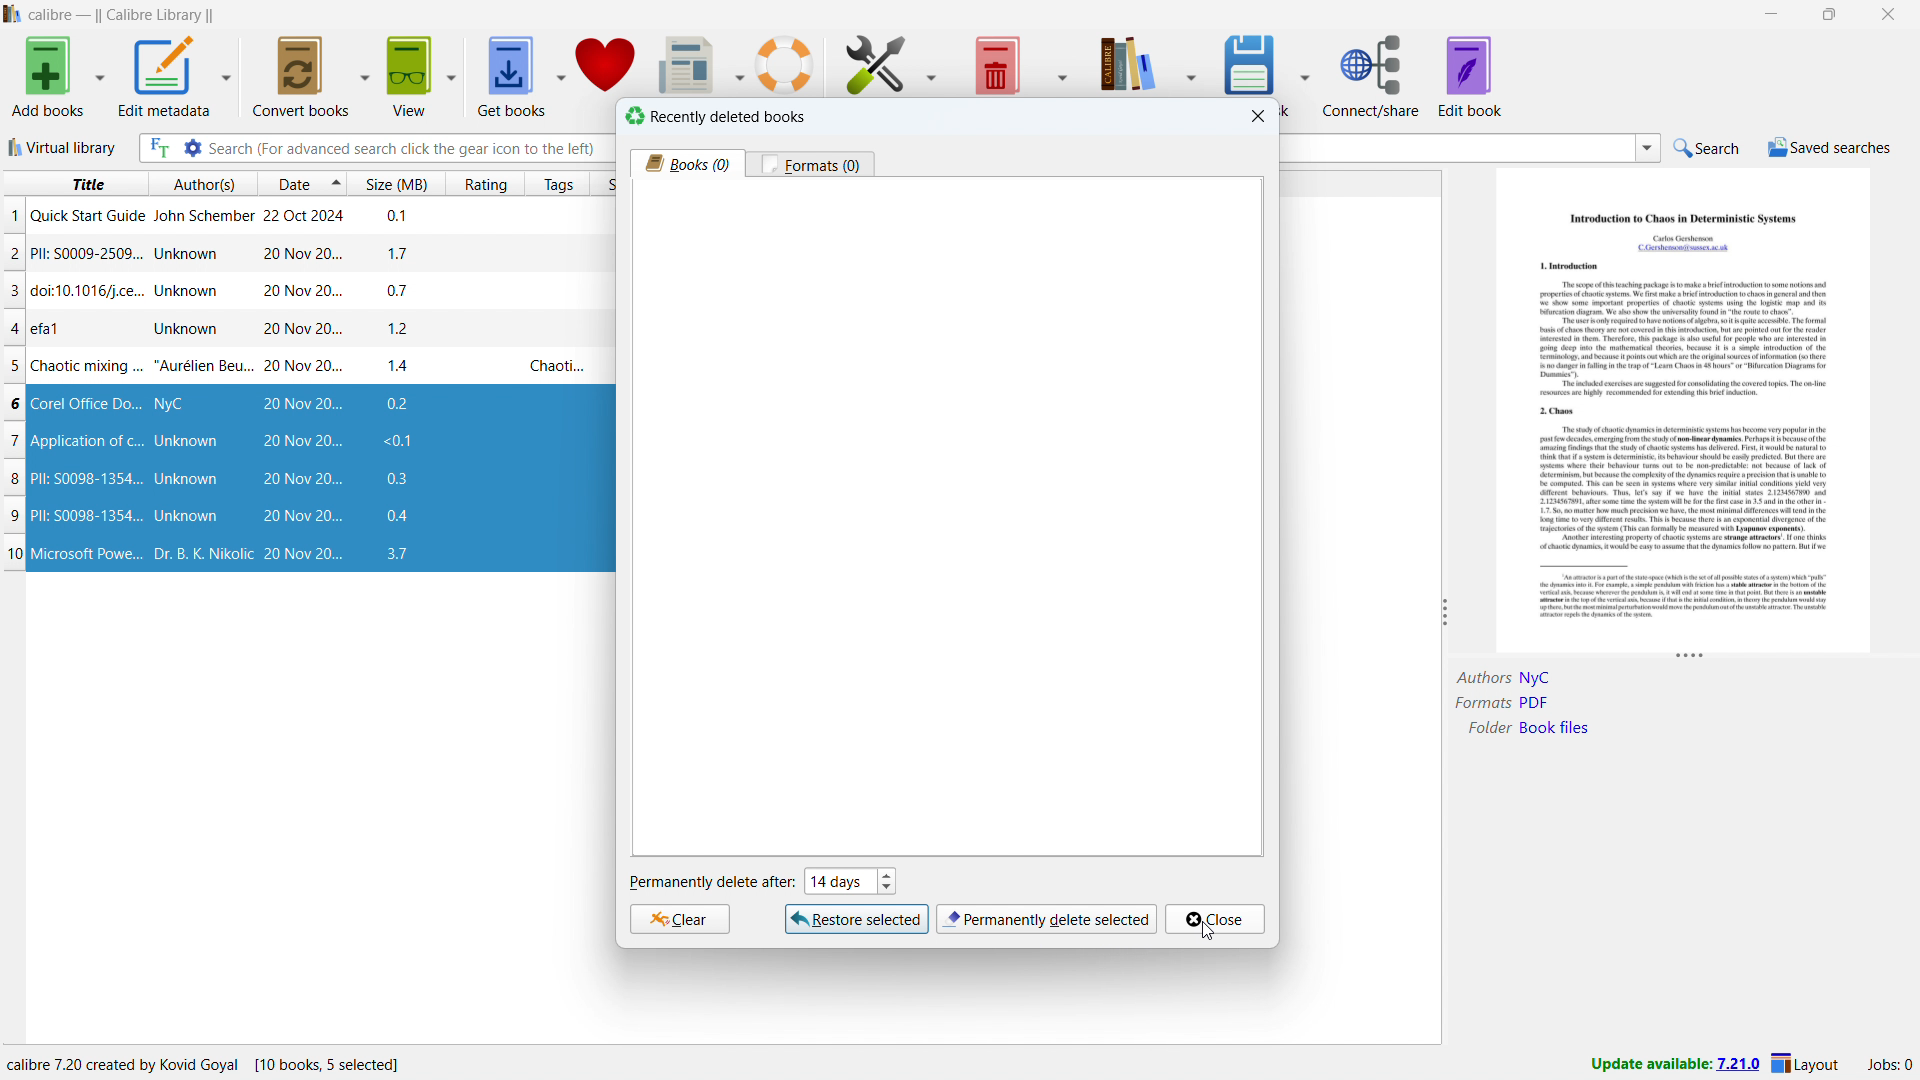 The width and height of the screenshot is (1920, 1080). What do you see at coordinates (122, 15) in the screenshot?
I see `title` at bounding box center [122, 15].